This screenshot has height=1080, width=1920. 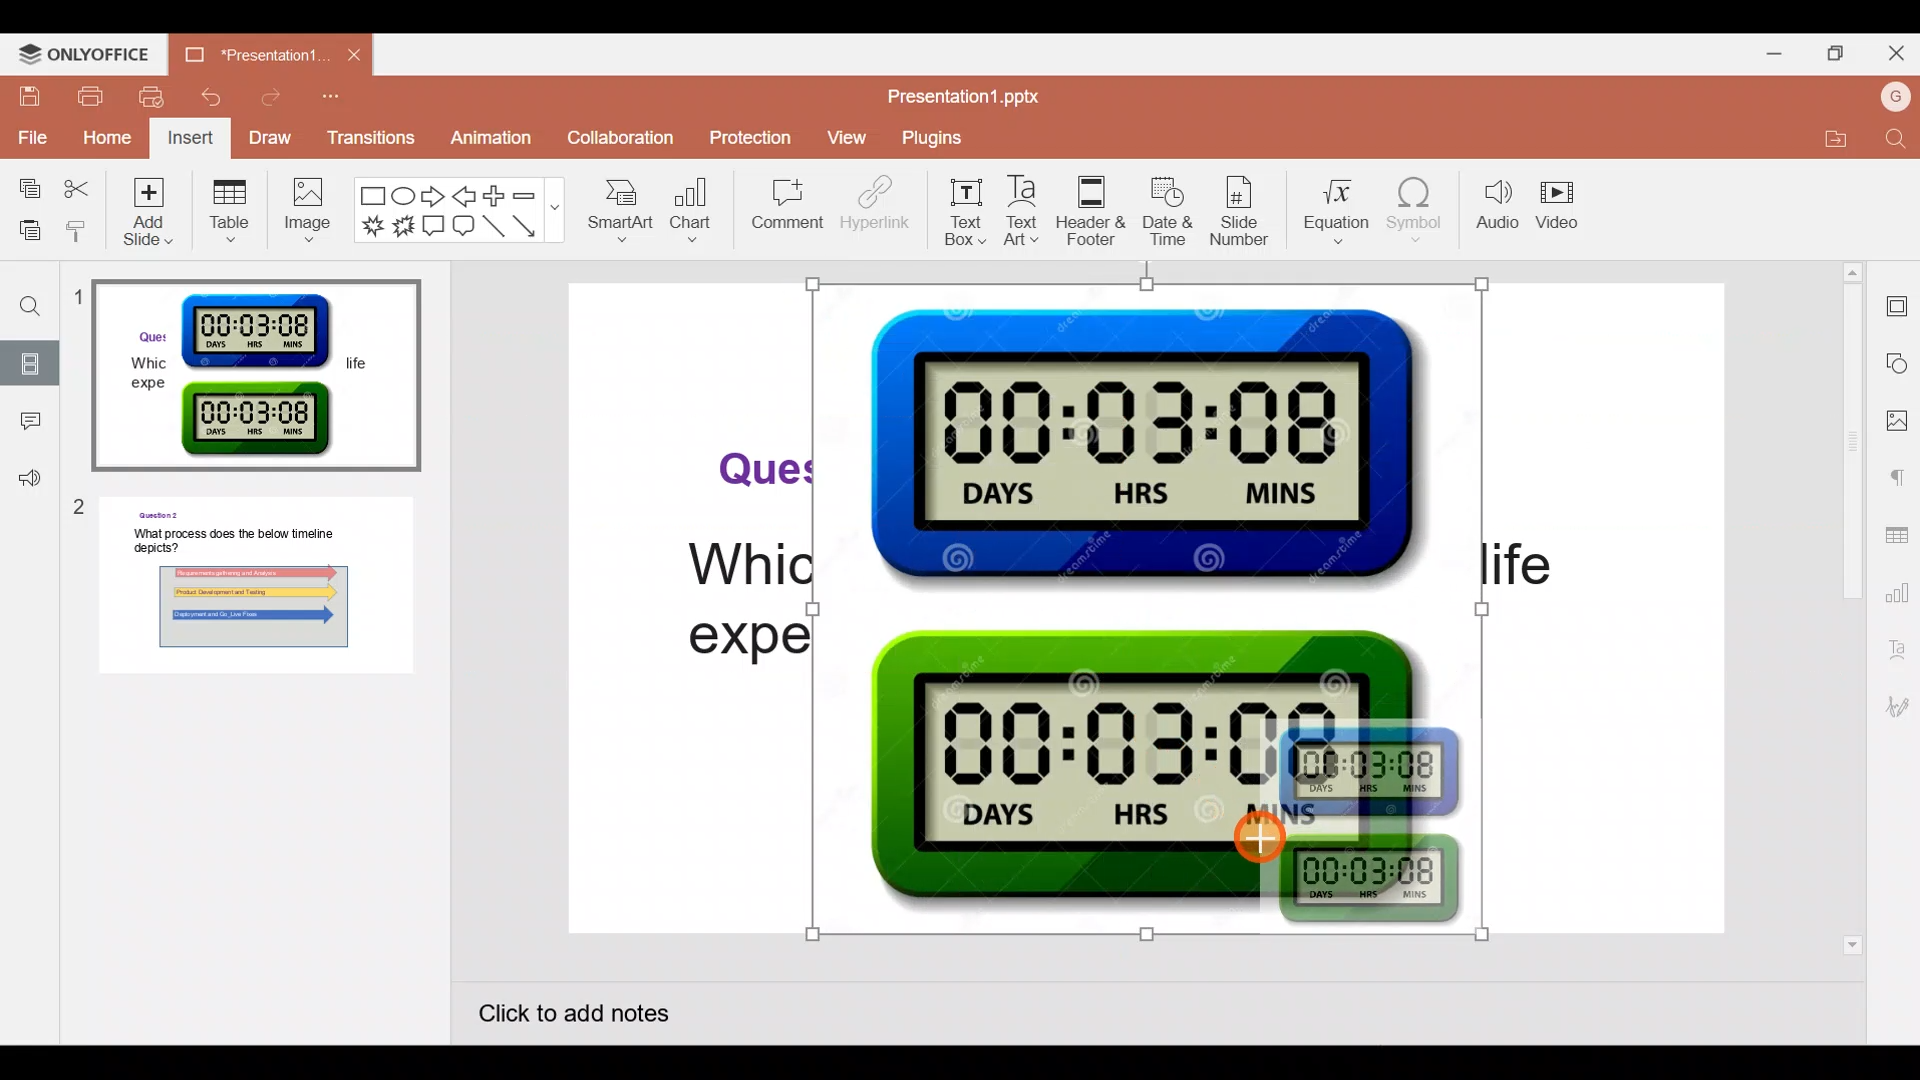 What do you see at coordinates (1898, 651) in the screenshot?
I see `Text Art settings` at bounding box center [1898, 651].